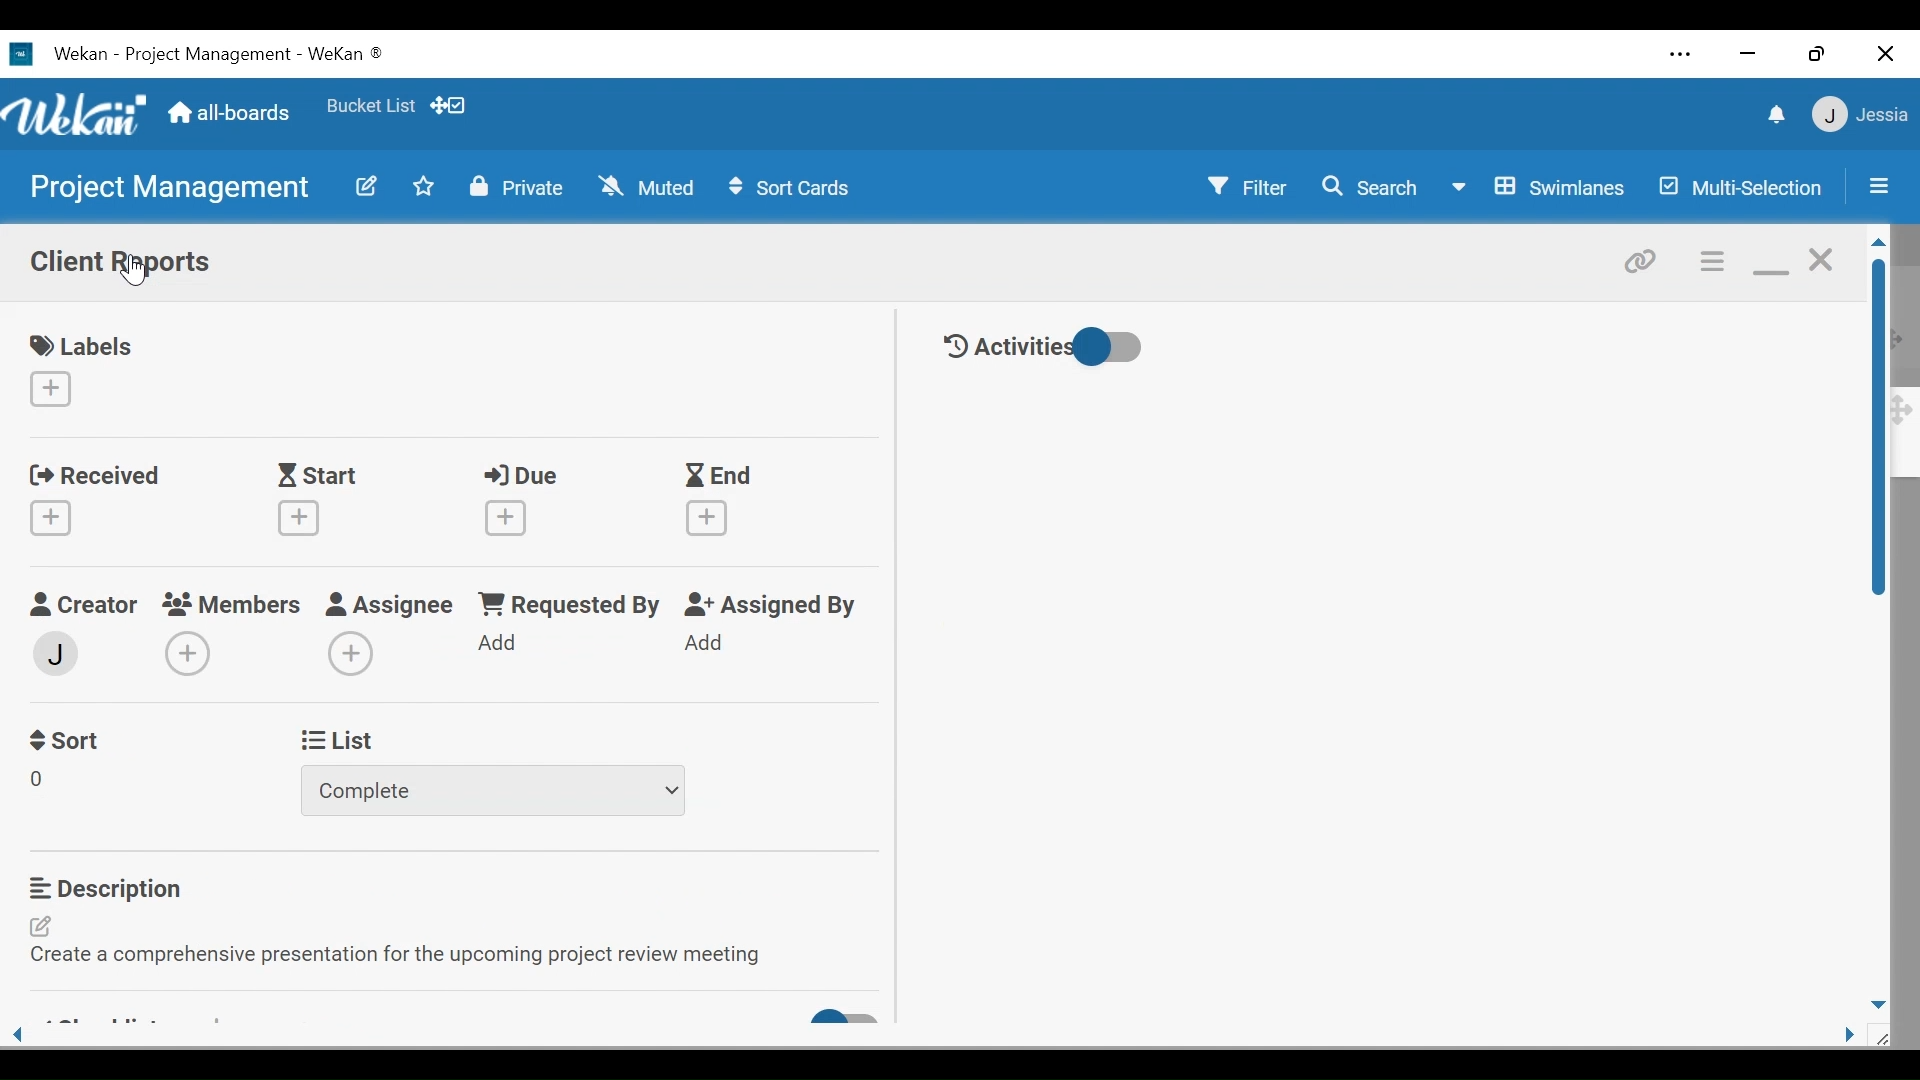  What do you see at coordinates (706, 642) in the screenshot?
I see `Add Assigned By` at bounding box center [706, 642].